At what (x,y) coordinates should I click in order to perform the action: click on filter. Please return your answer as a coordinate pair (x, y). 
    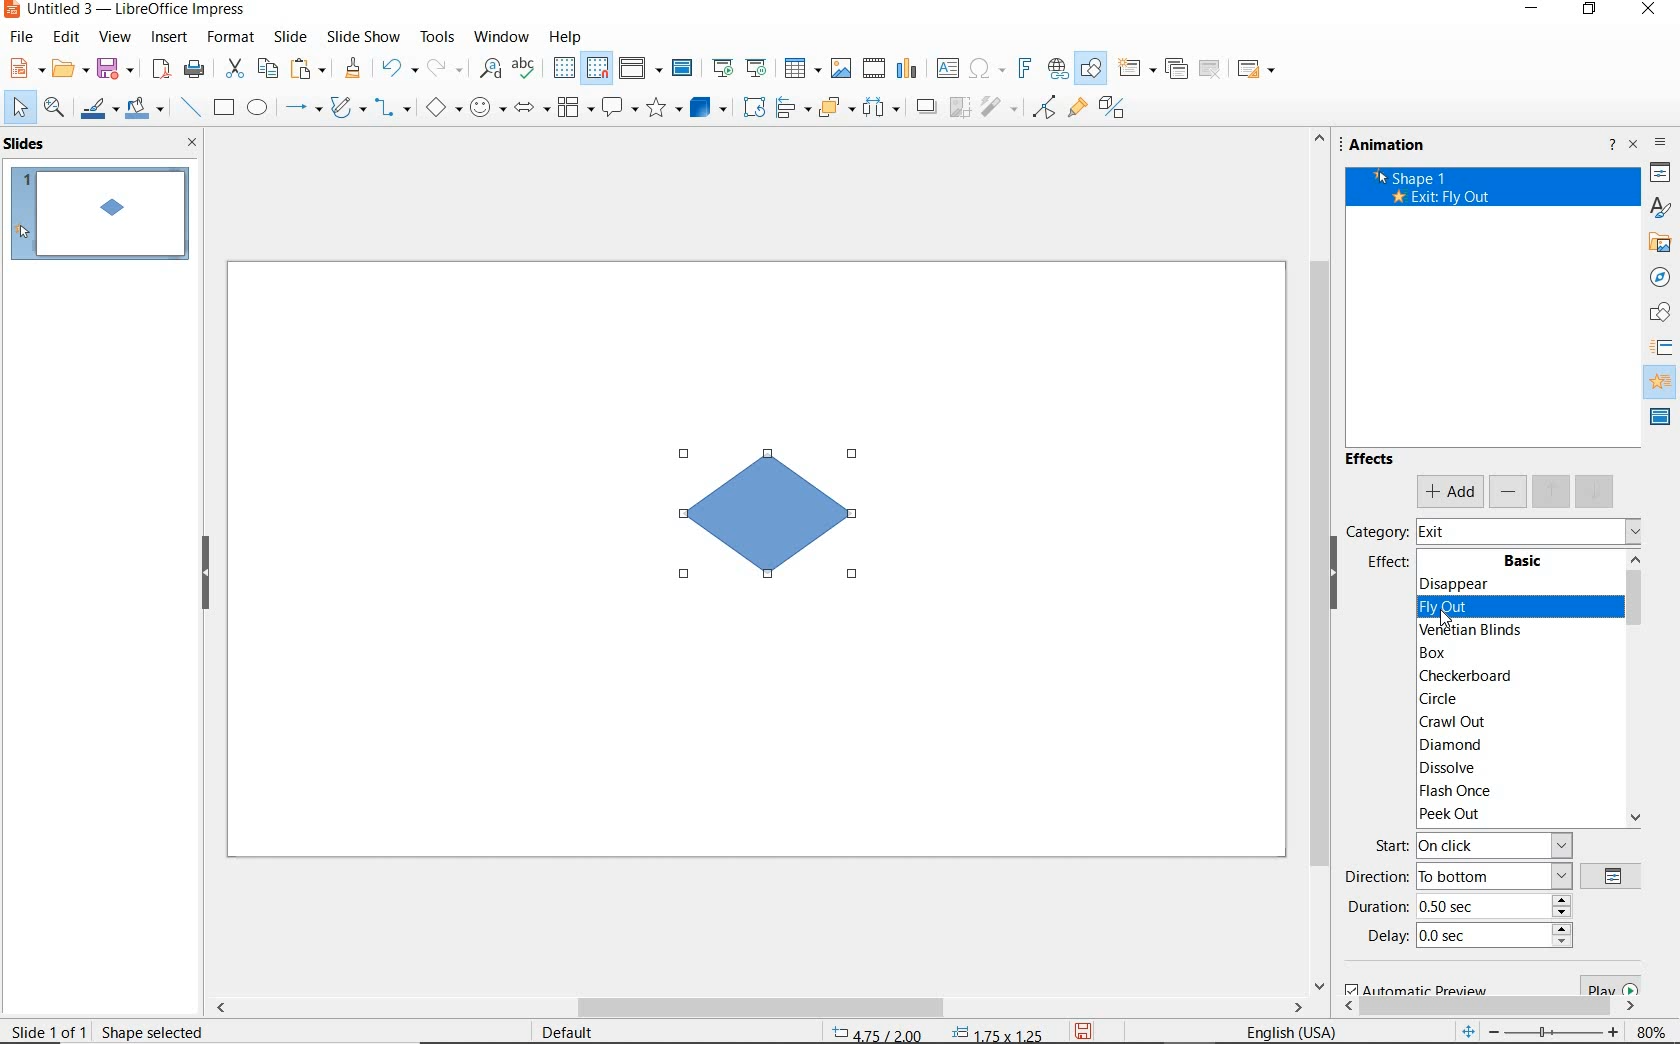
    Looking at the image, I should click on (998, 109).